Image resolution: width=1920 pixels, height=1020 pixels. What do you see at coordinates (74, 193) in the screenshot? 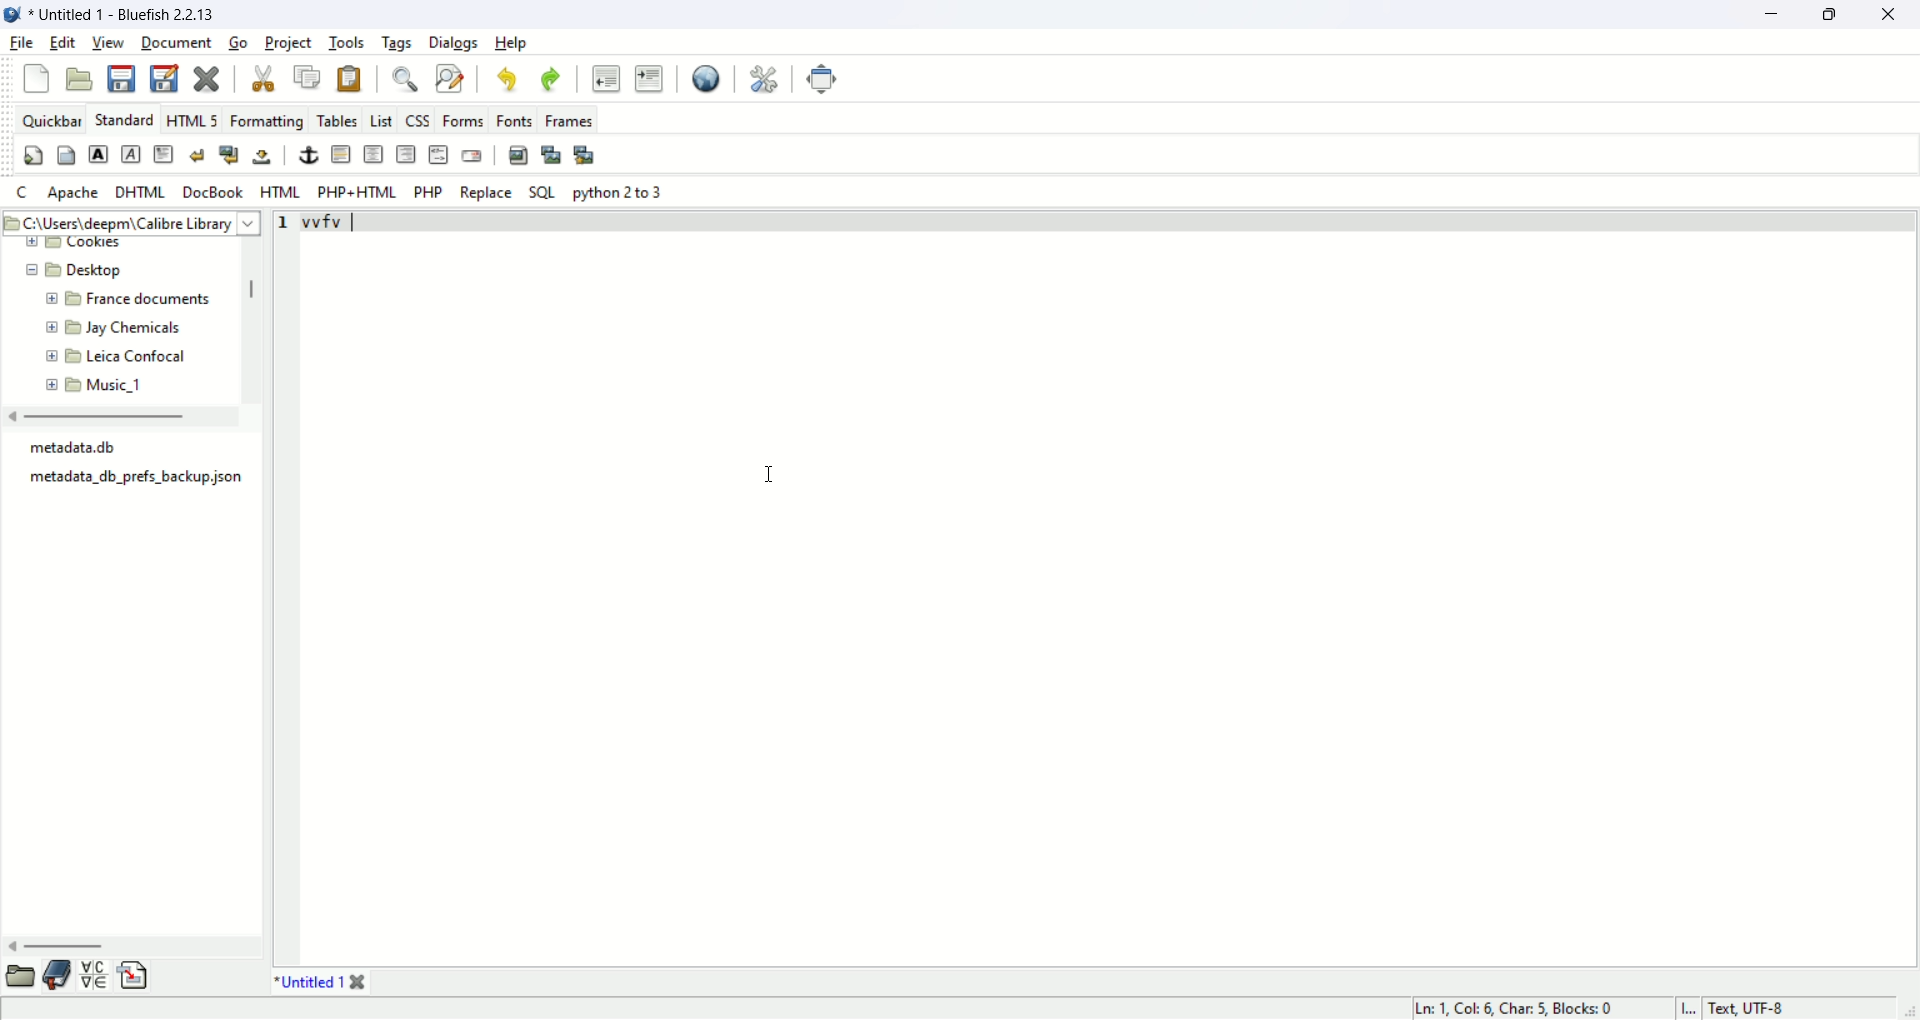
I see `apache` at bounding box center [74, 193].